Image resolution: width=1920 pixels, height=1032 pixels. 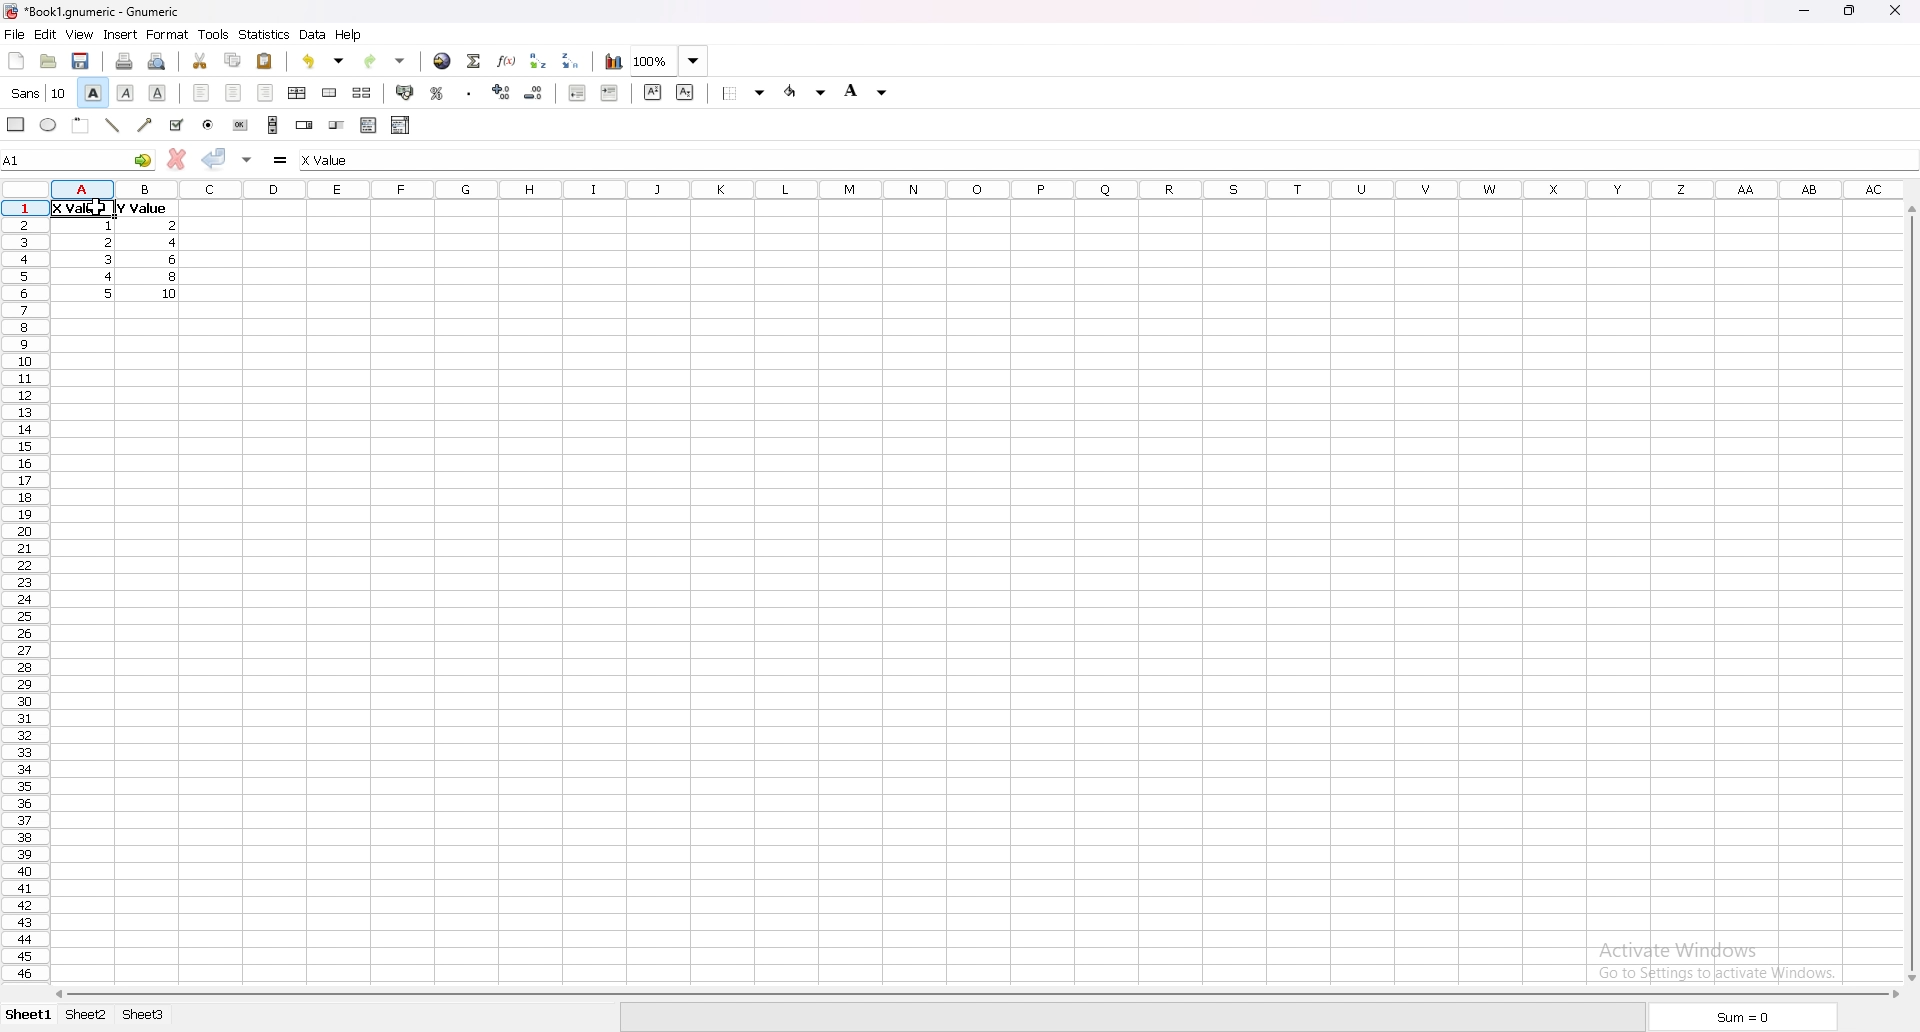 What do you see at coordinates (610, 92) in the screenshot?
I see `increase indent` at bounding box center [610, 92].